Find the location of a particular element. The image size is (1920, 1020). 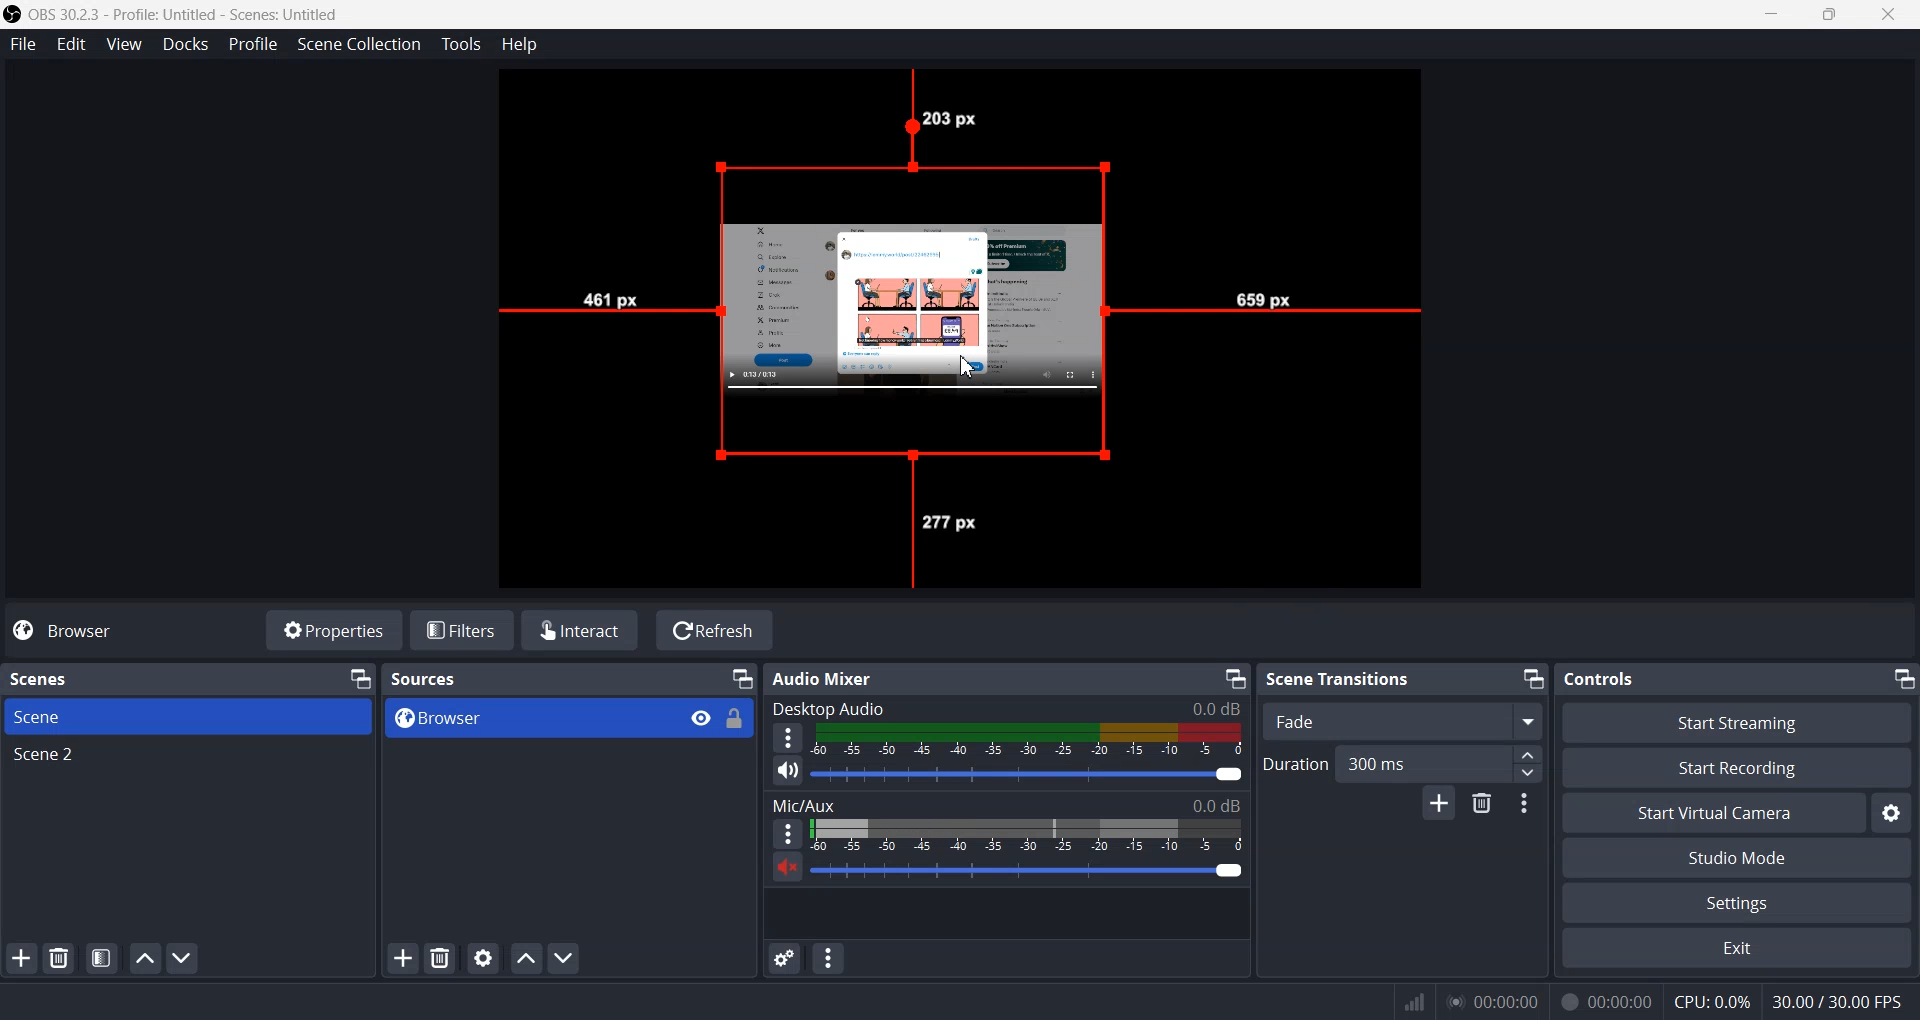

Scene 2 is located at coordinates (188, 757).